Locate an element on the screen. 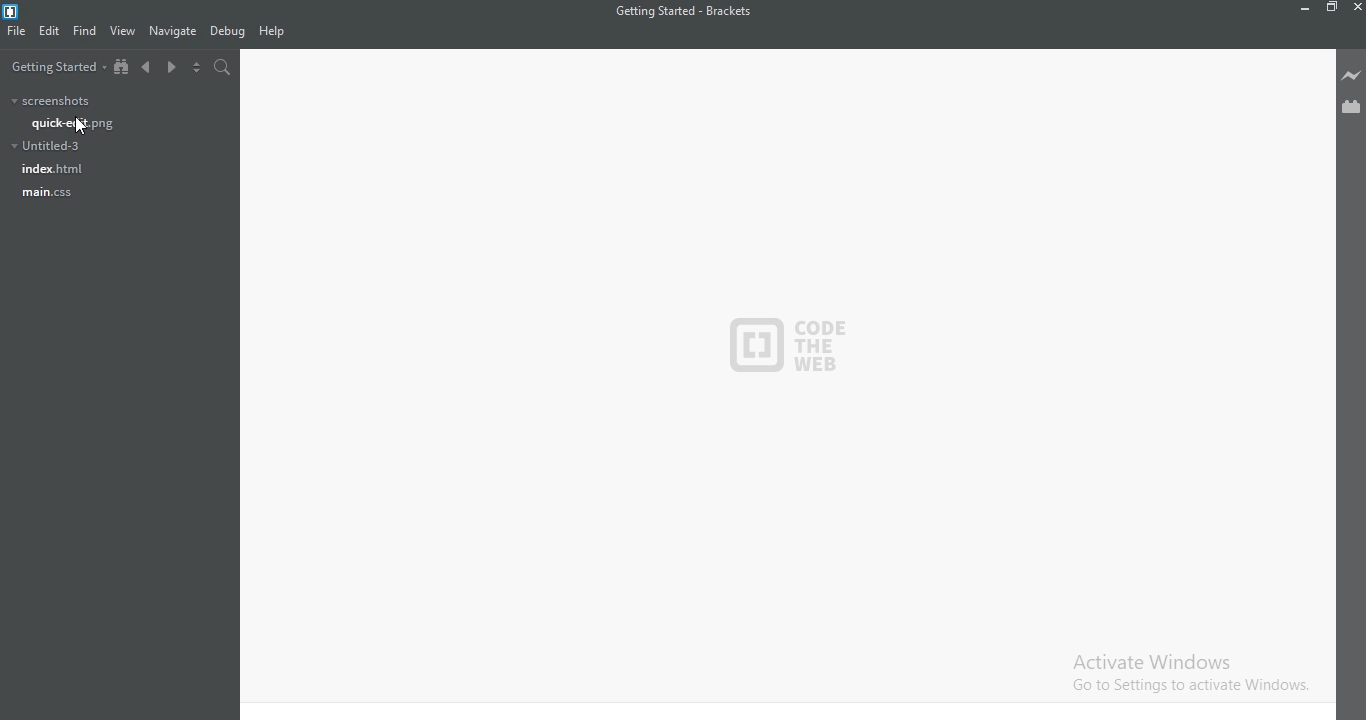 This screenshot has width=1366, height=720. getting started is located at coordinates (53, 66).